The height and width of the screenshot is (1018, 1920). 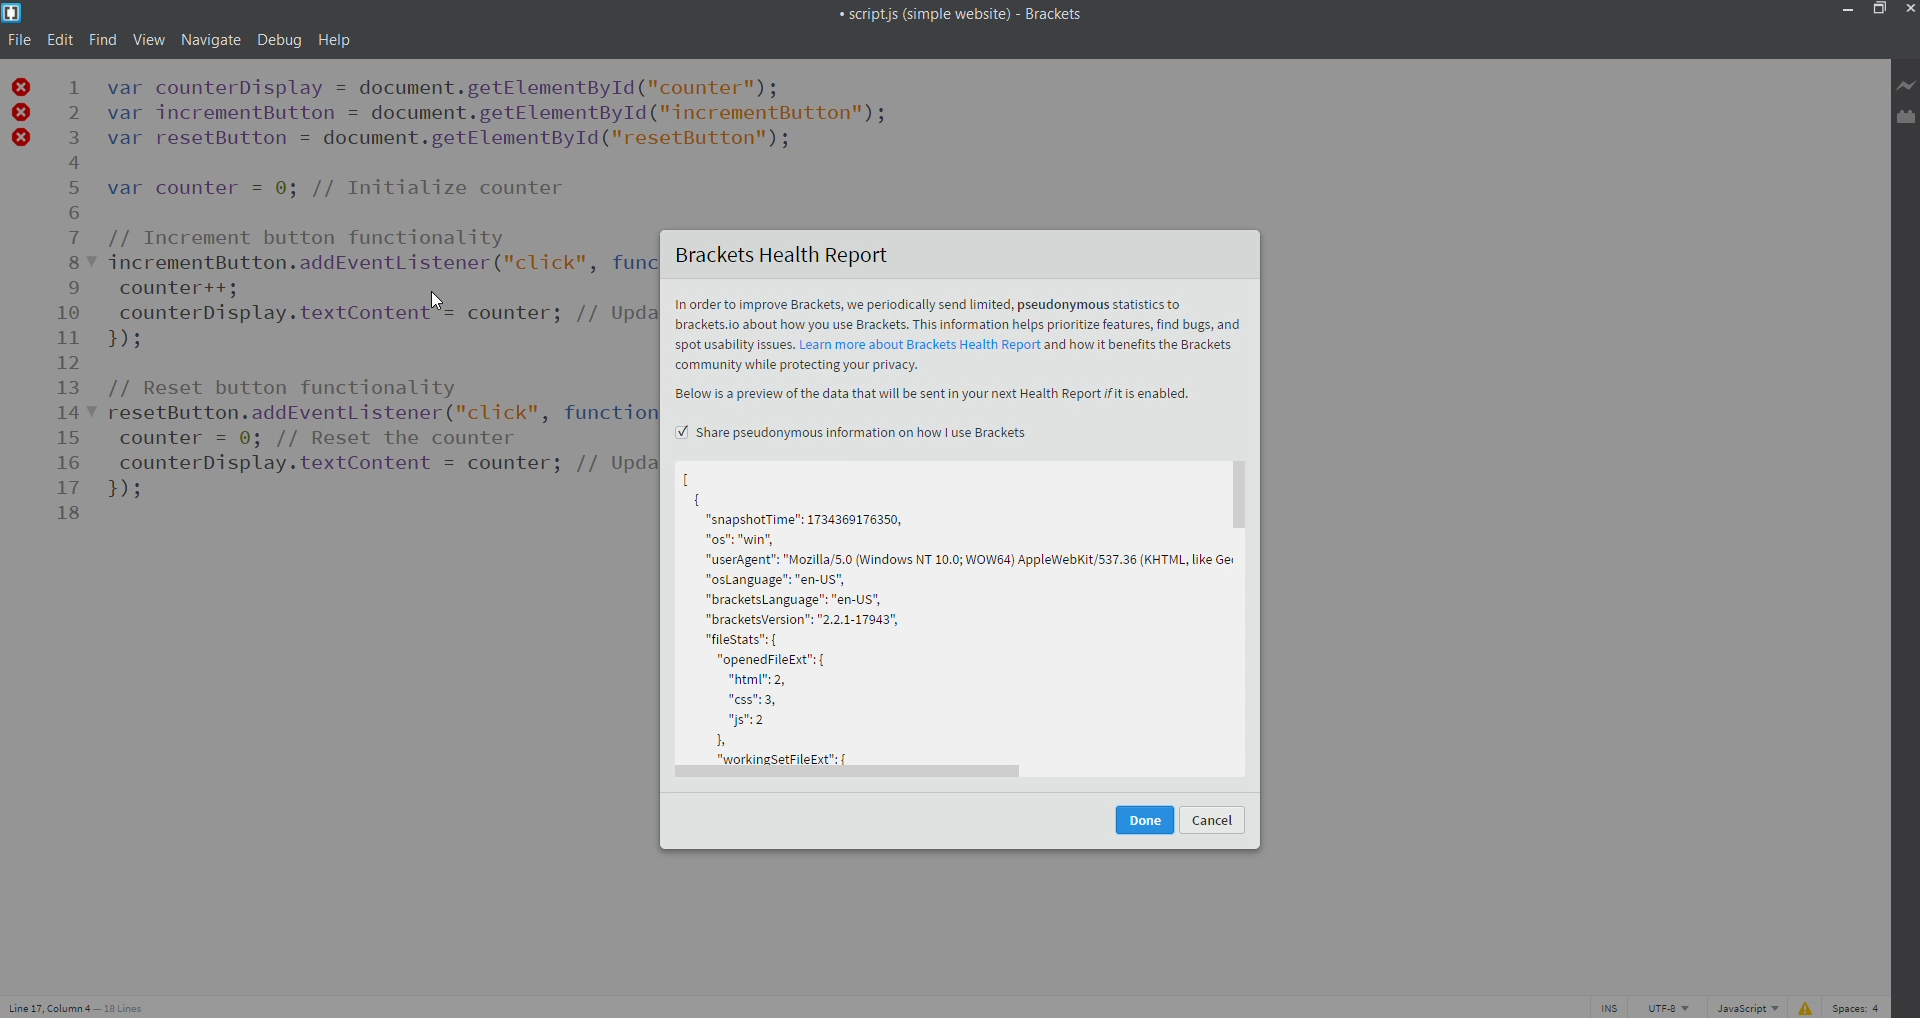 I want to click on spot usability issues, so click(x=734, y=346).